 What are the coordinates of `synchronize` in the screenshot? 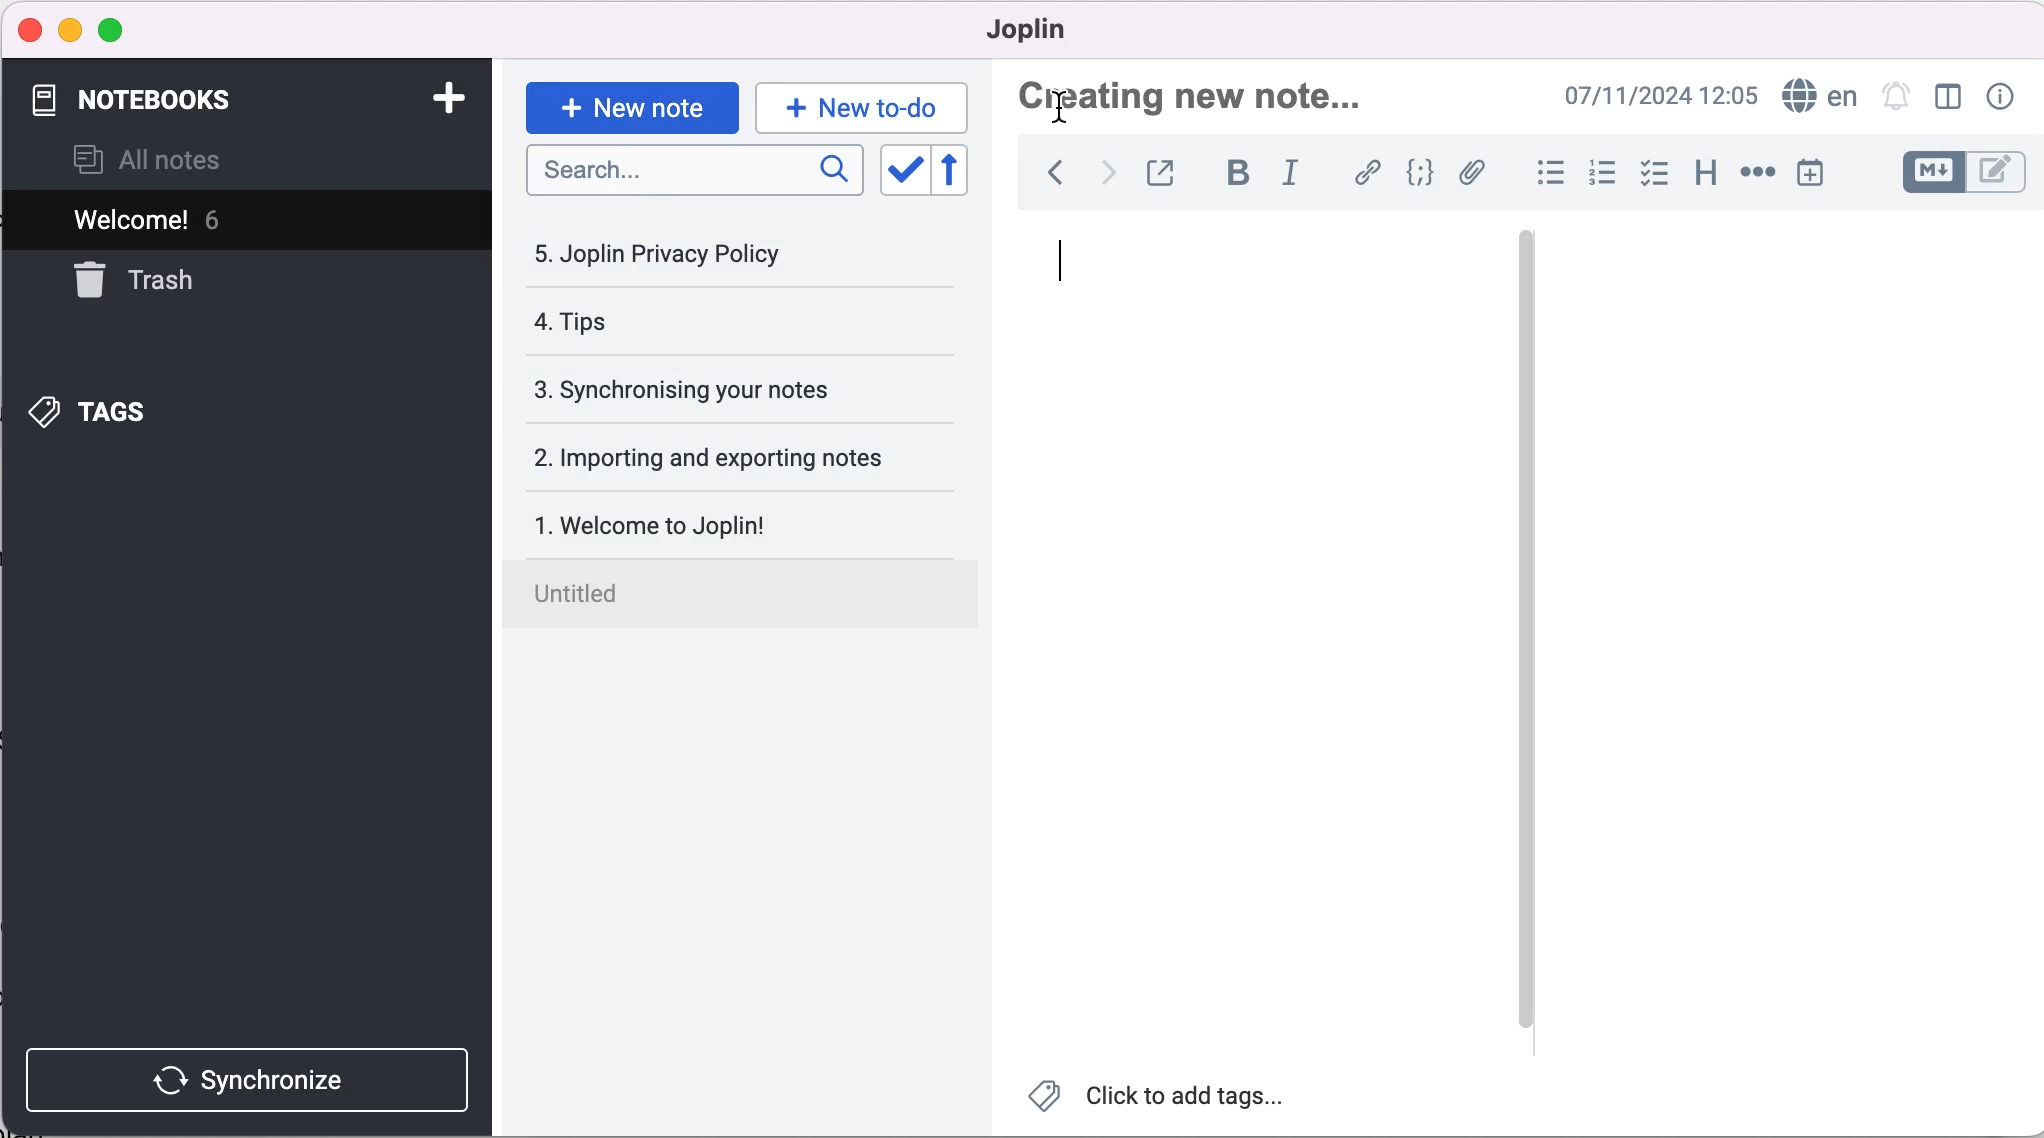 It's located at (252, 1074).